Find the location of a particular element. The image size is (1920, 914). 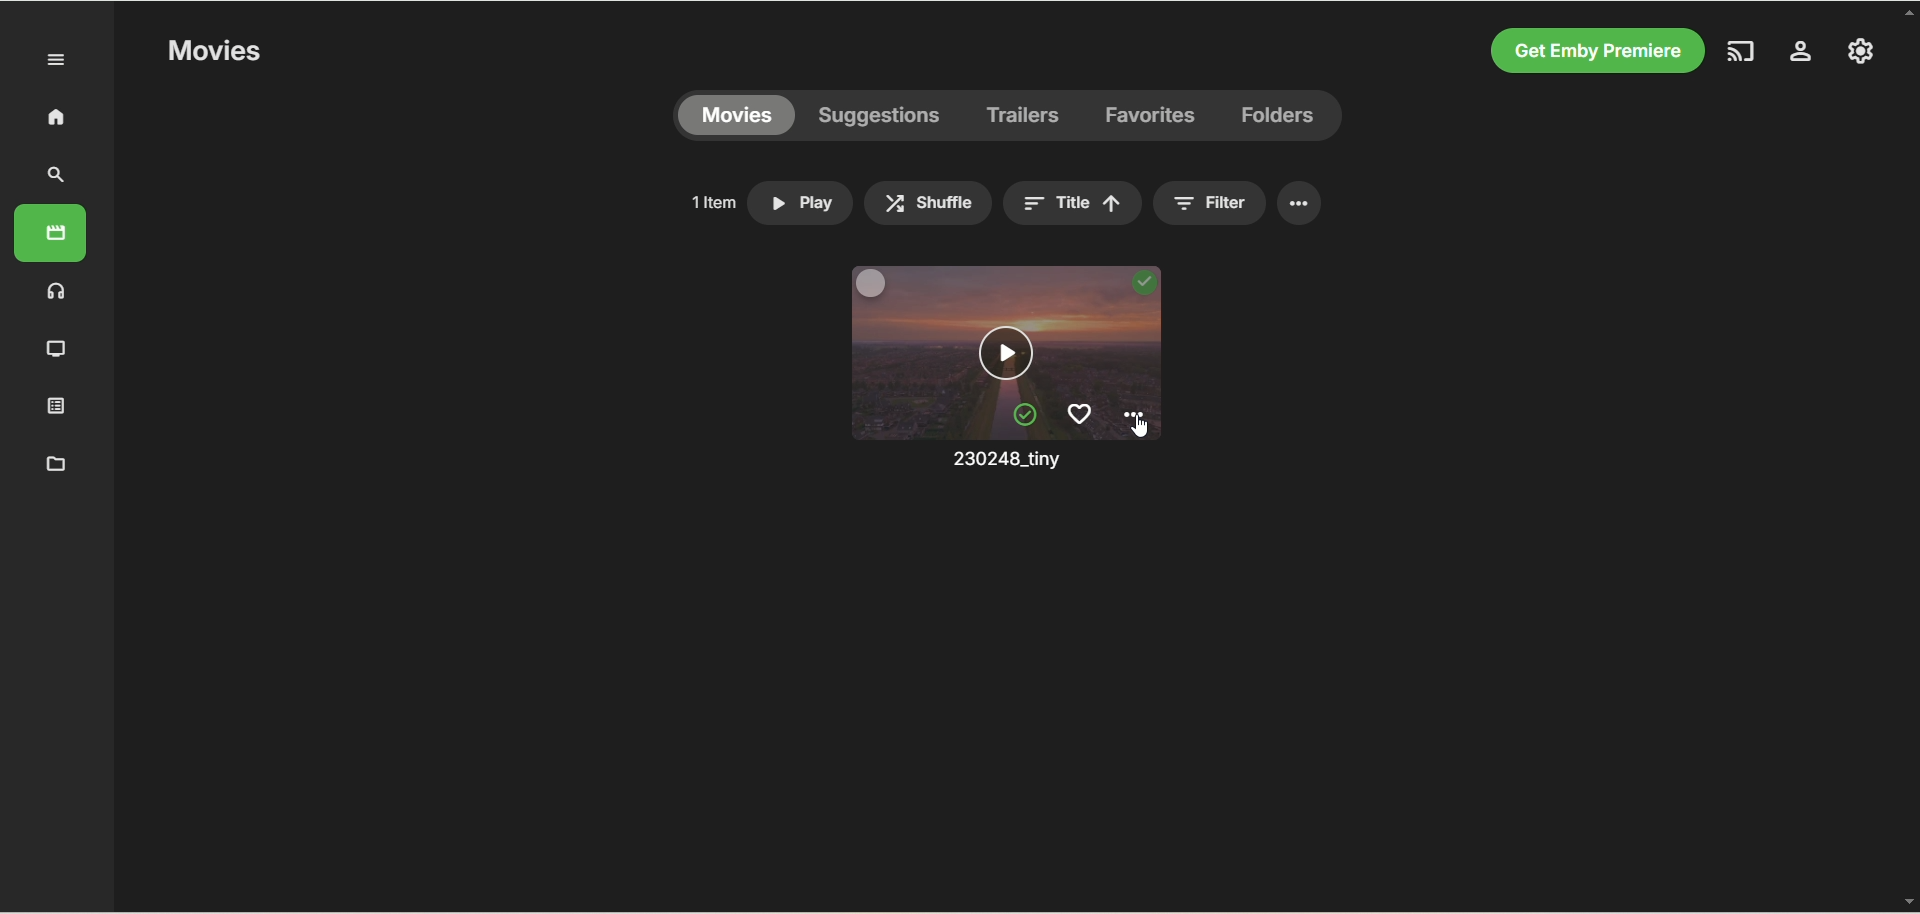

movies is located at coordinates (736, 116).